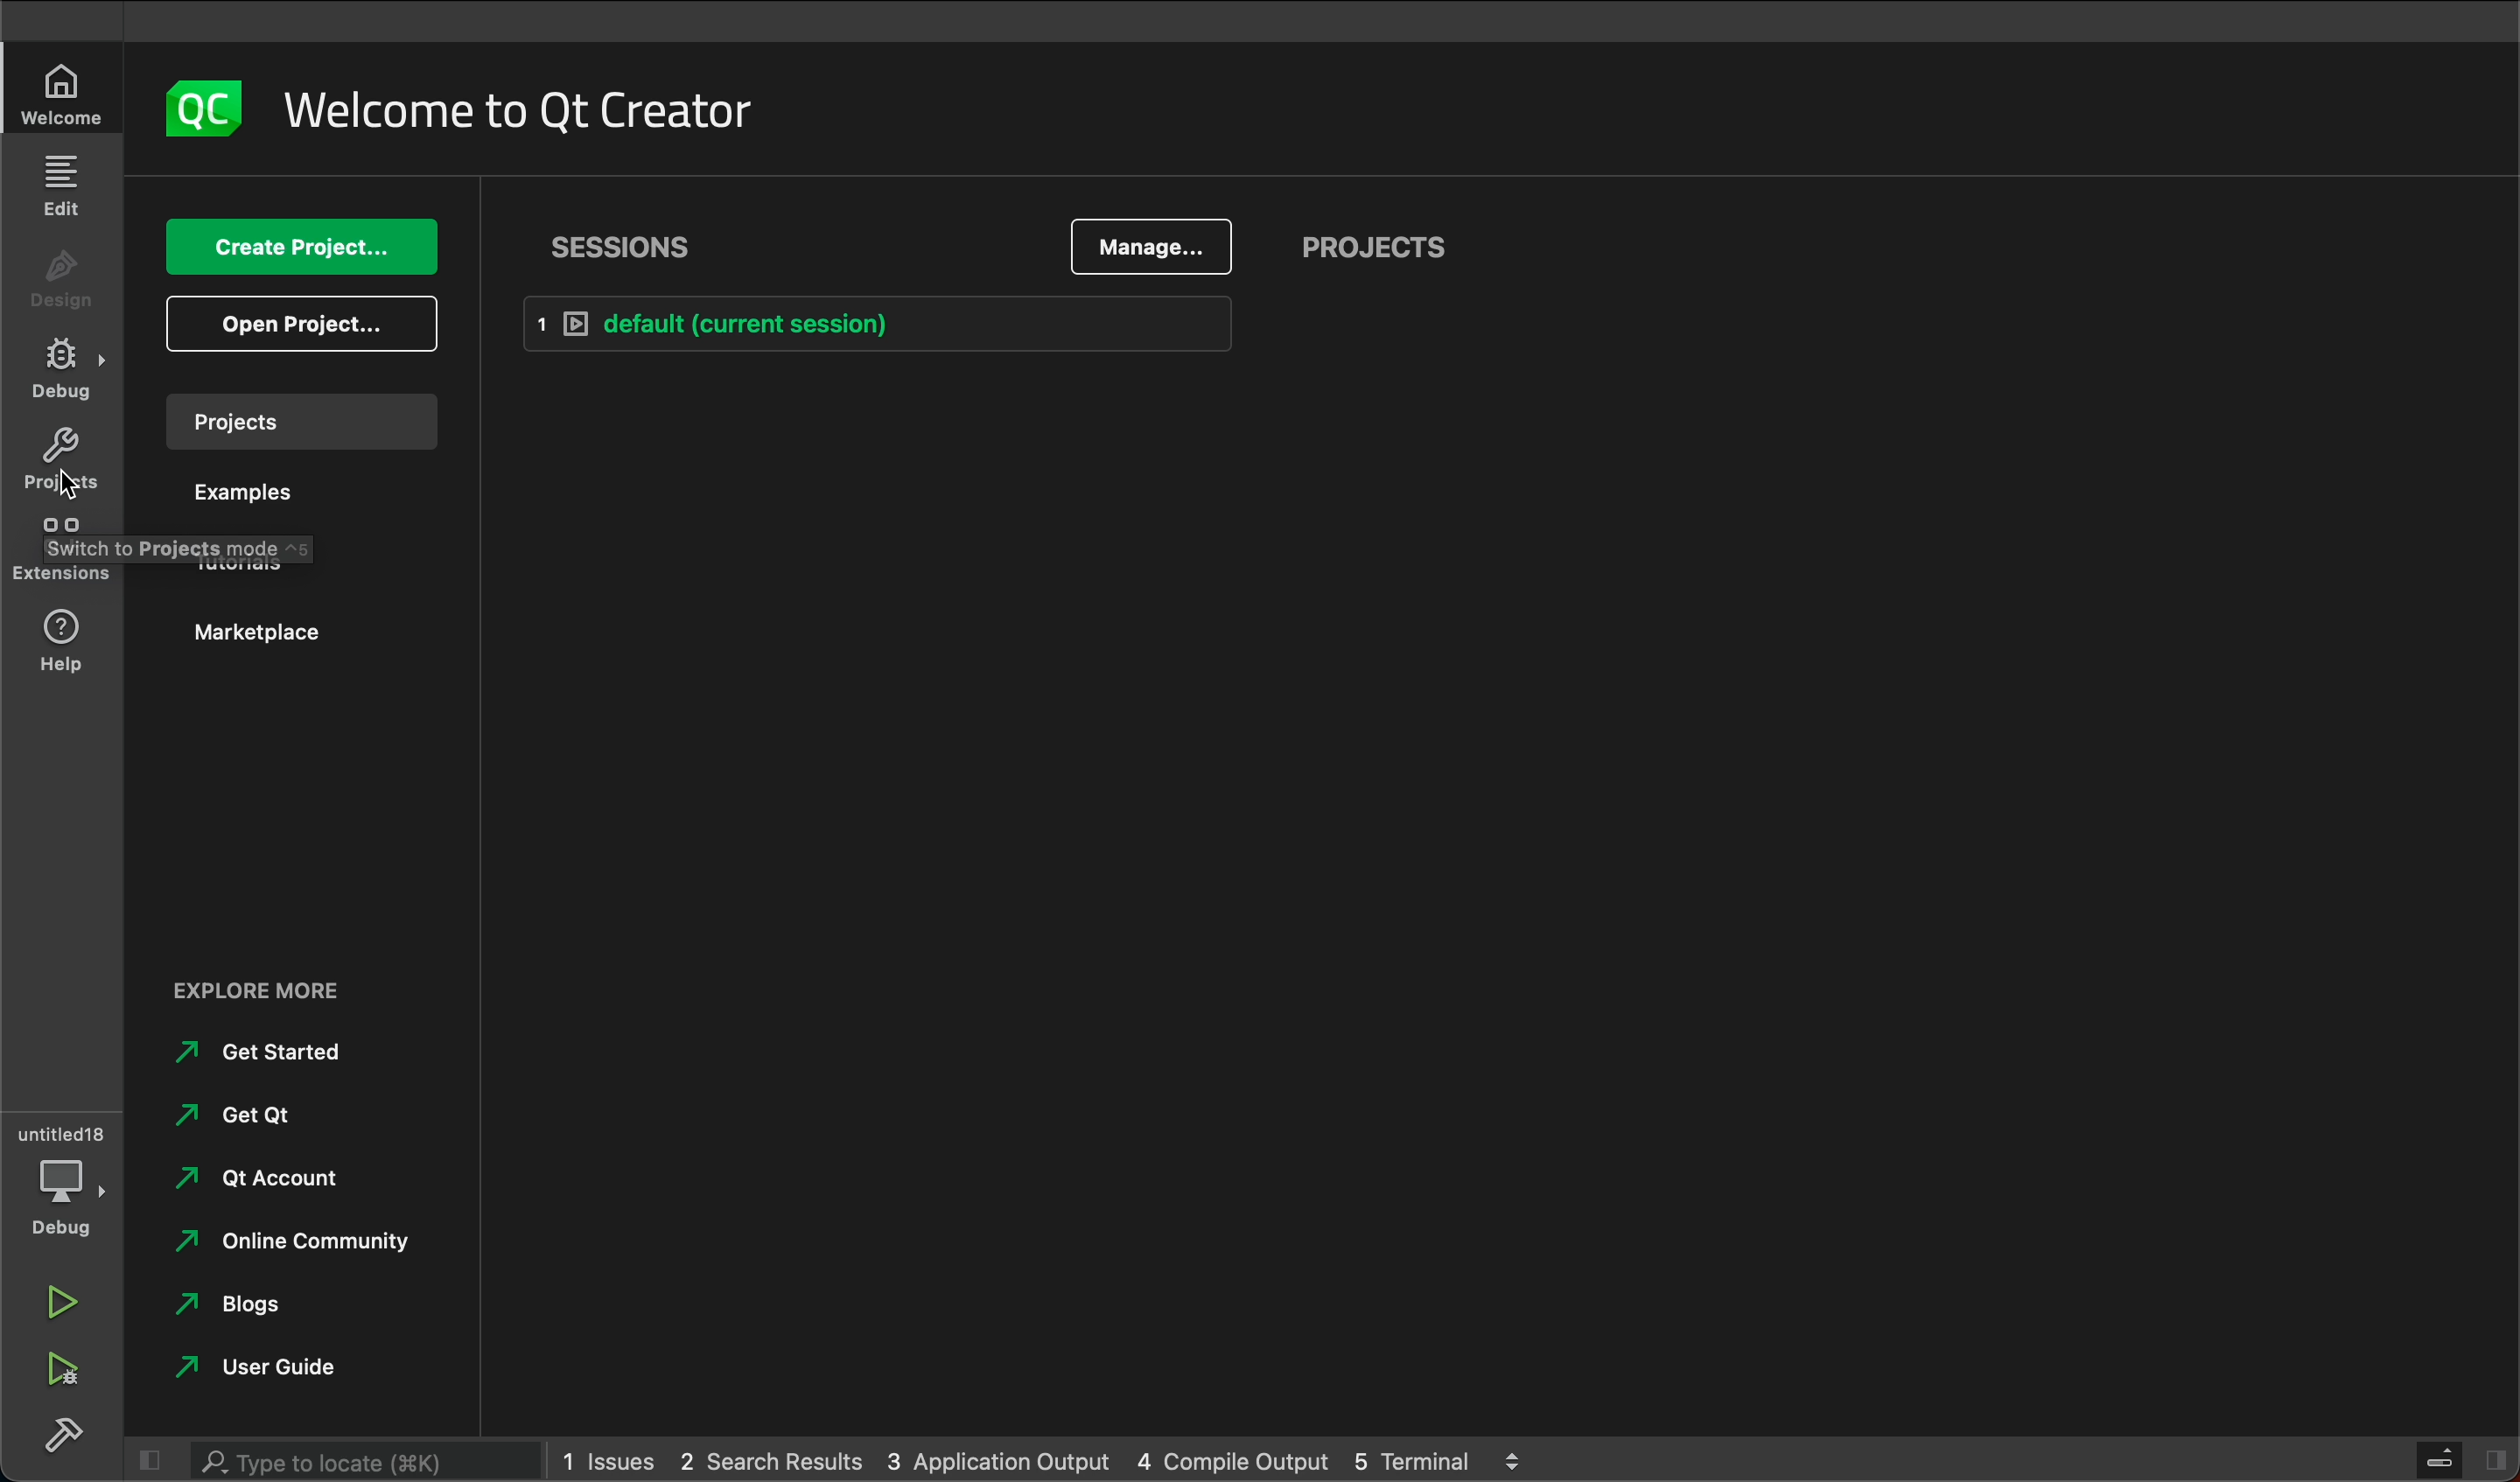 Image resolution: width=2520 pixels, height=1482 pixels. What do you see at coordinates (60, 1205) in the screenshot?
I see `debug` at bounding box center [60, 1205].